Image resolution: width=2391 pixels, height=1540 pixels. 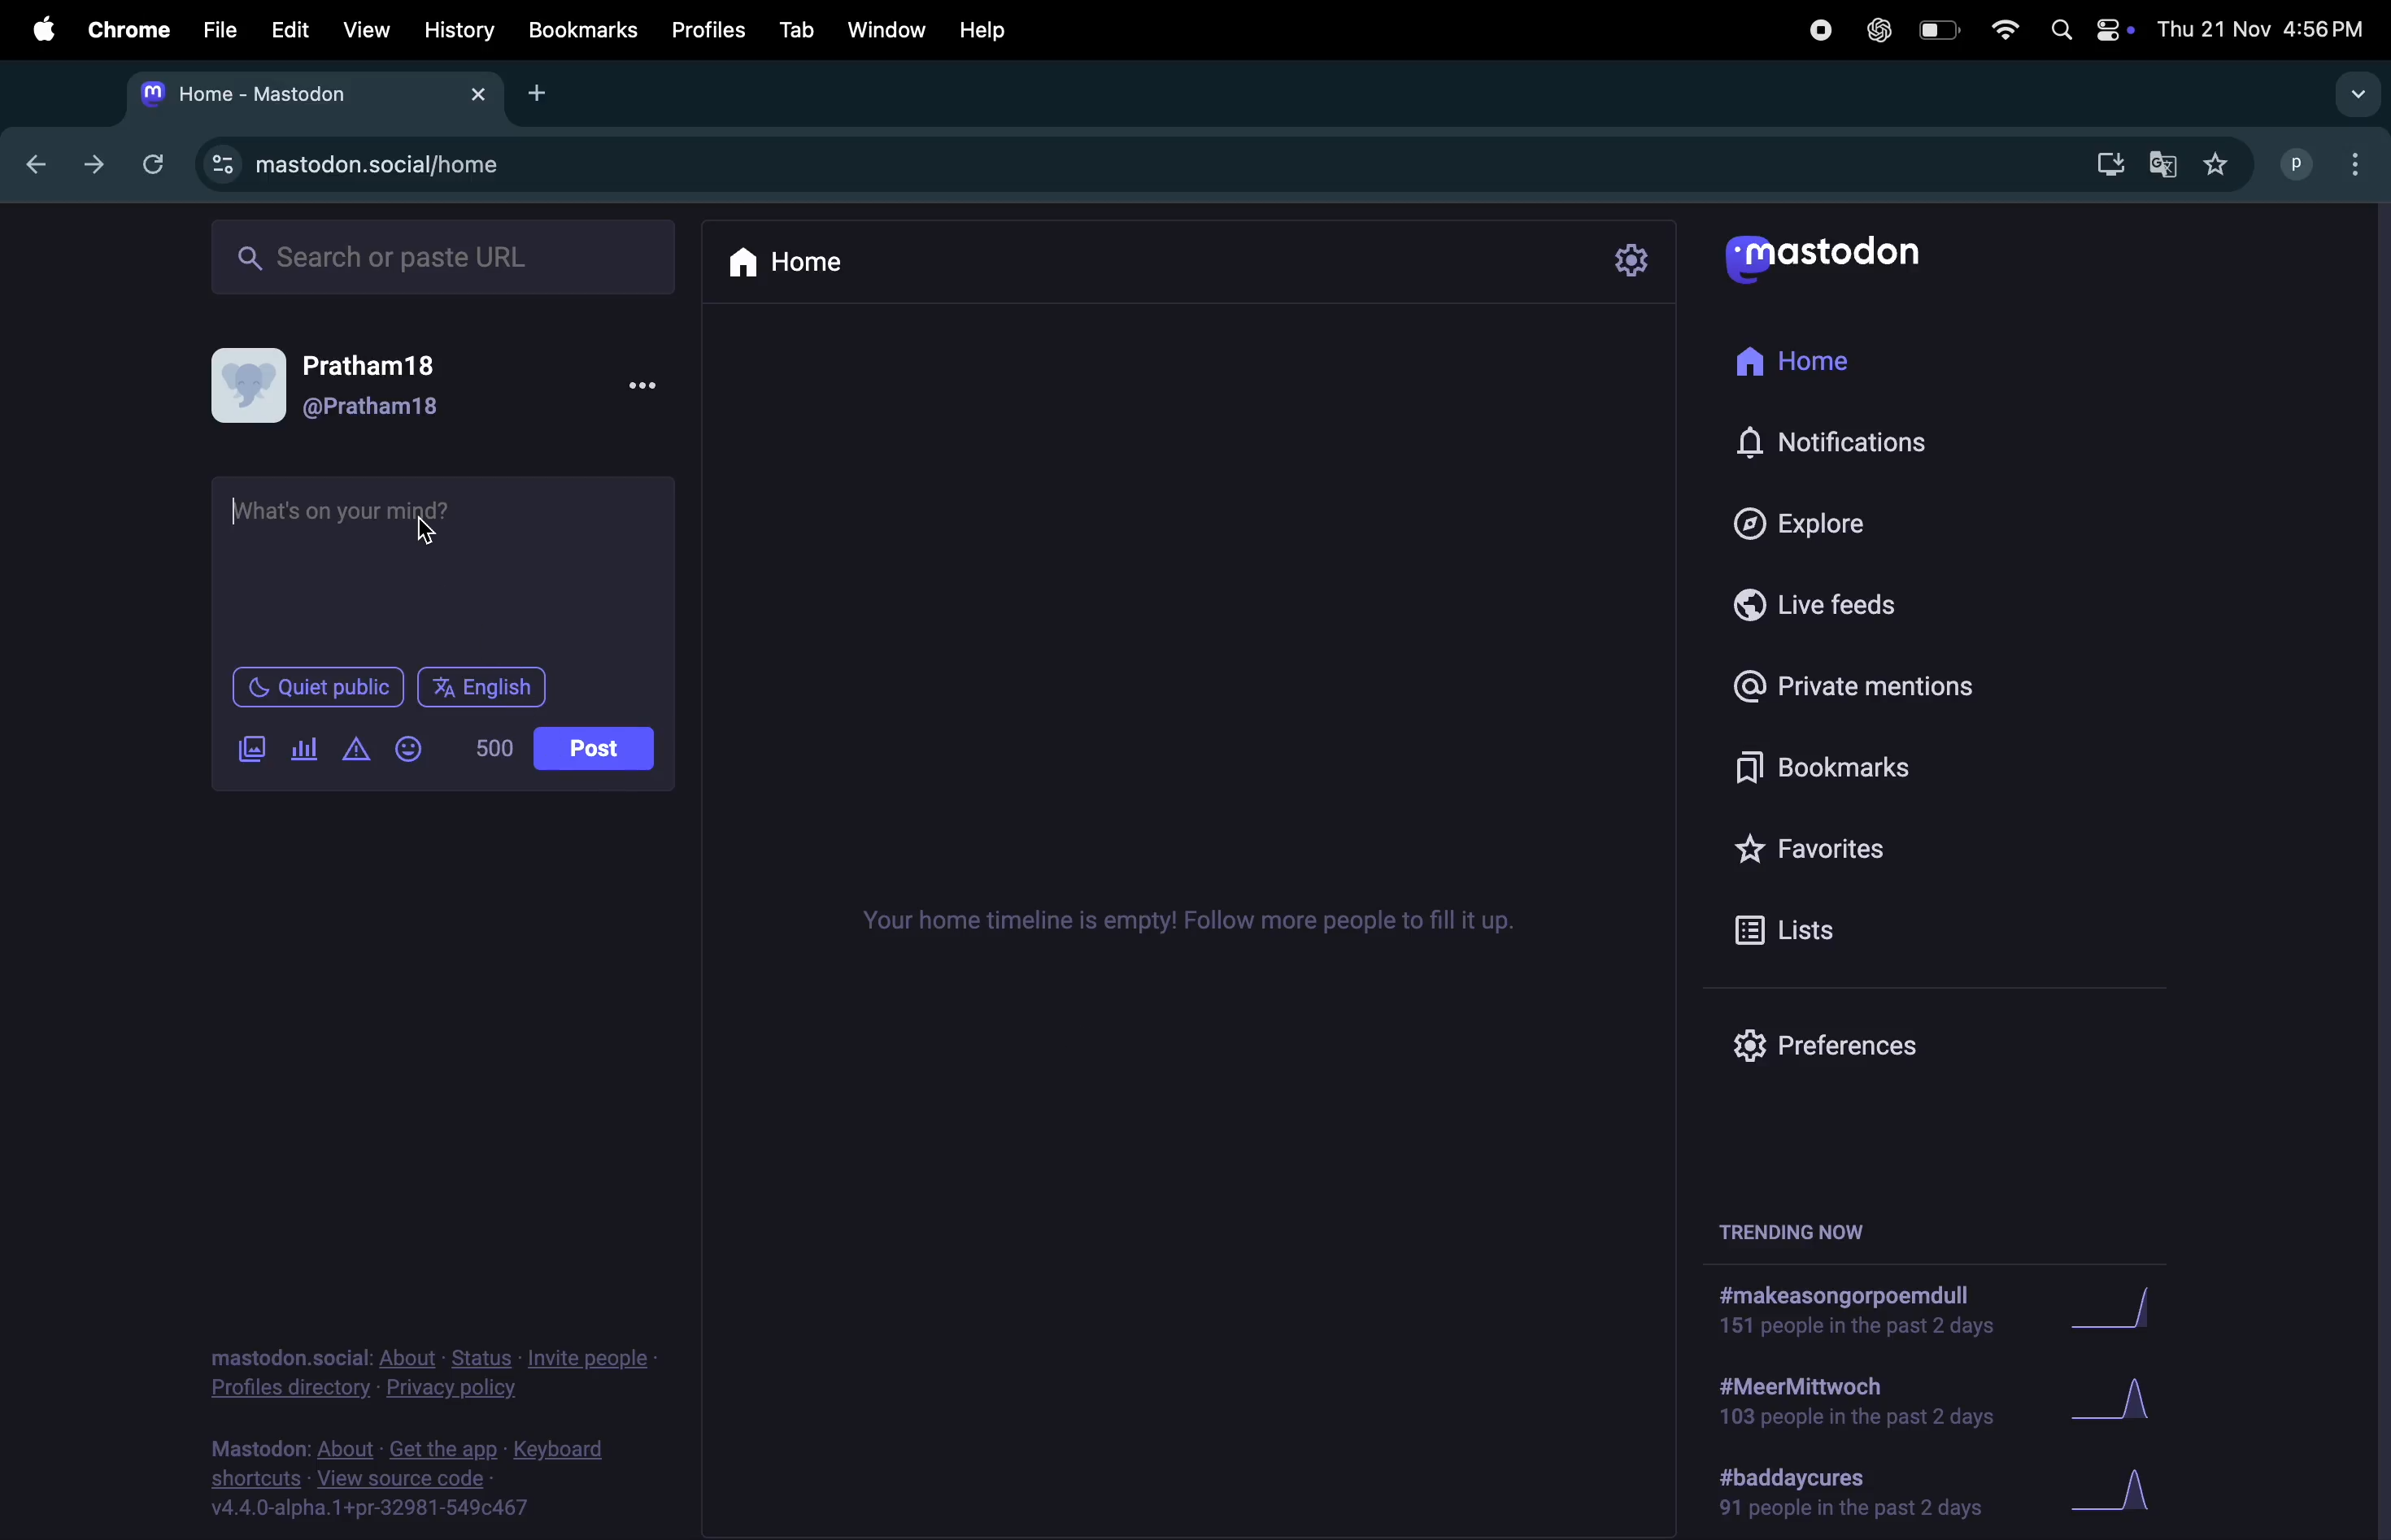 What do you see at coordinates (148, 162) in the screenshot?
I see `refresh` at bounding box center [148, 162].